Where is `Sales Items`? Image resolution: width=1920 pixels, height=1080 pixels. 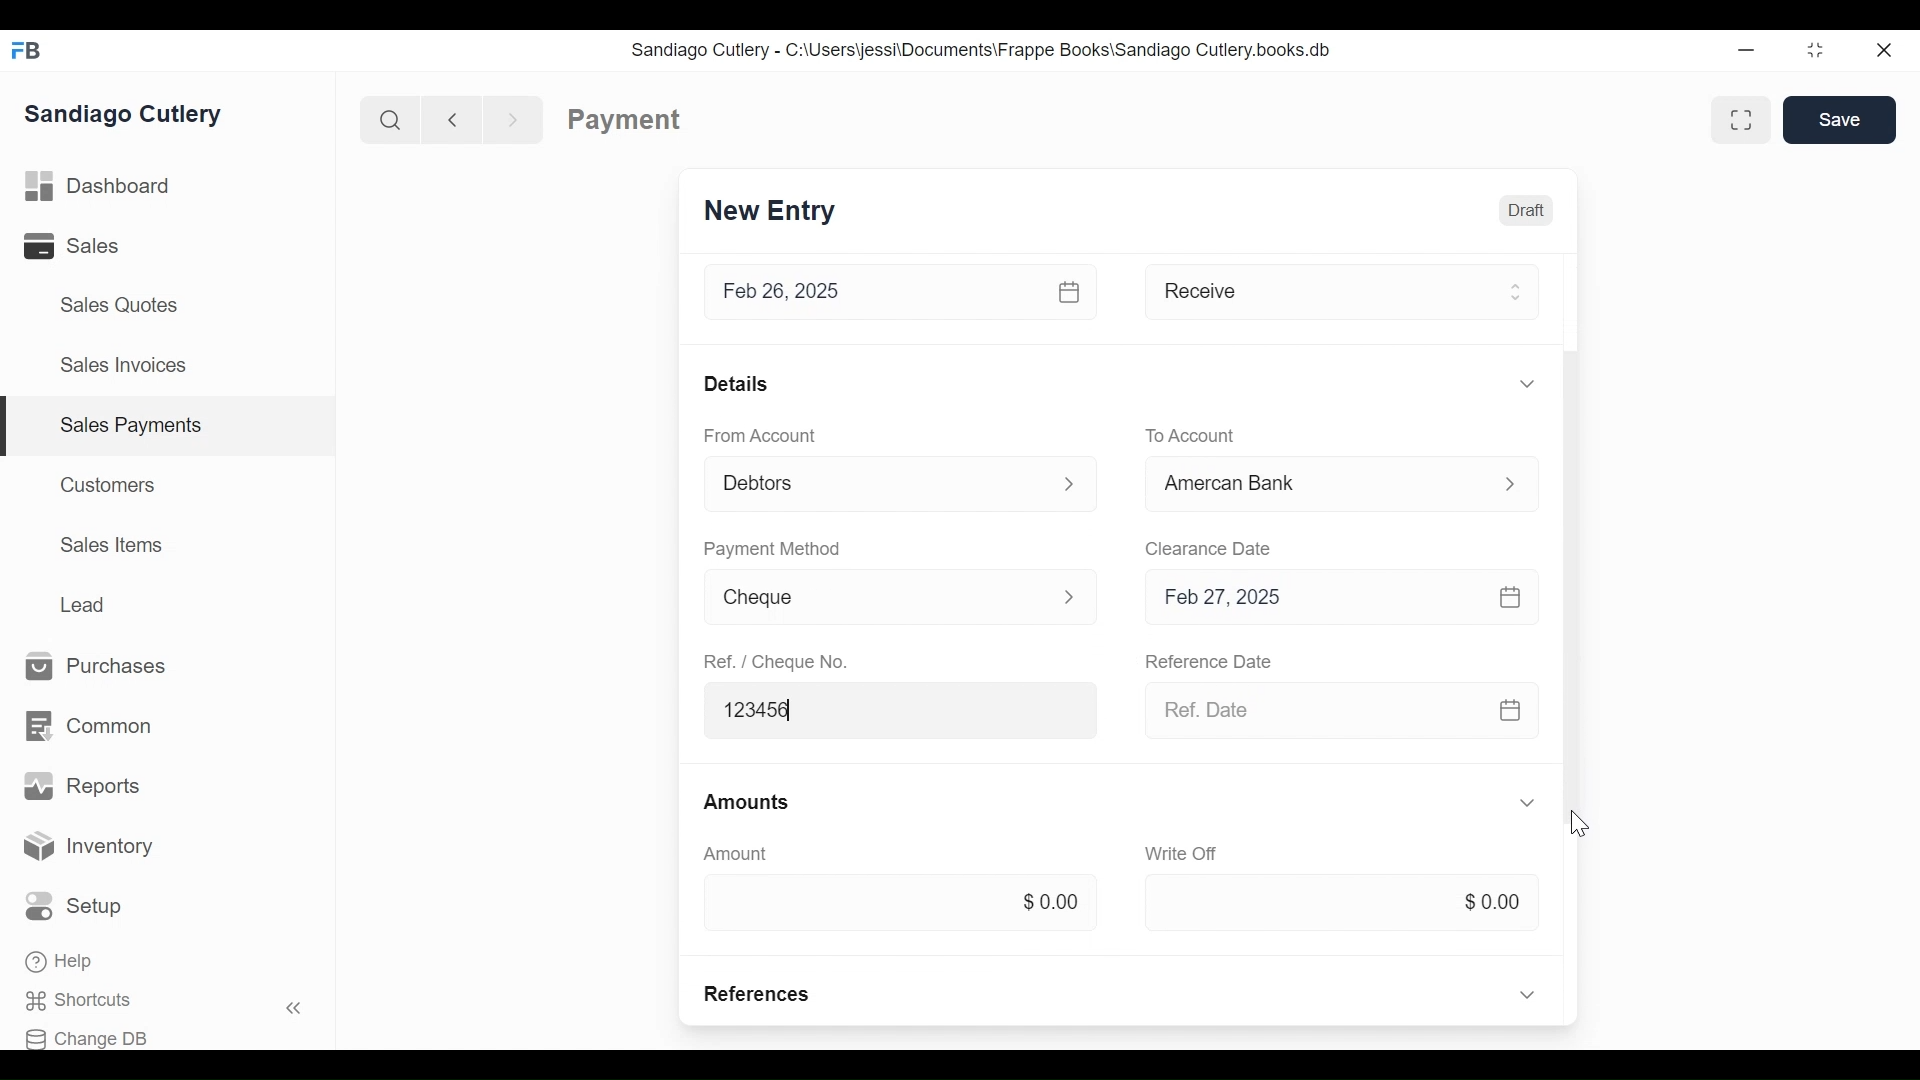
Sales Items is located at coordinates (112, 545).